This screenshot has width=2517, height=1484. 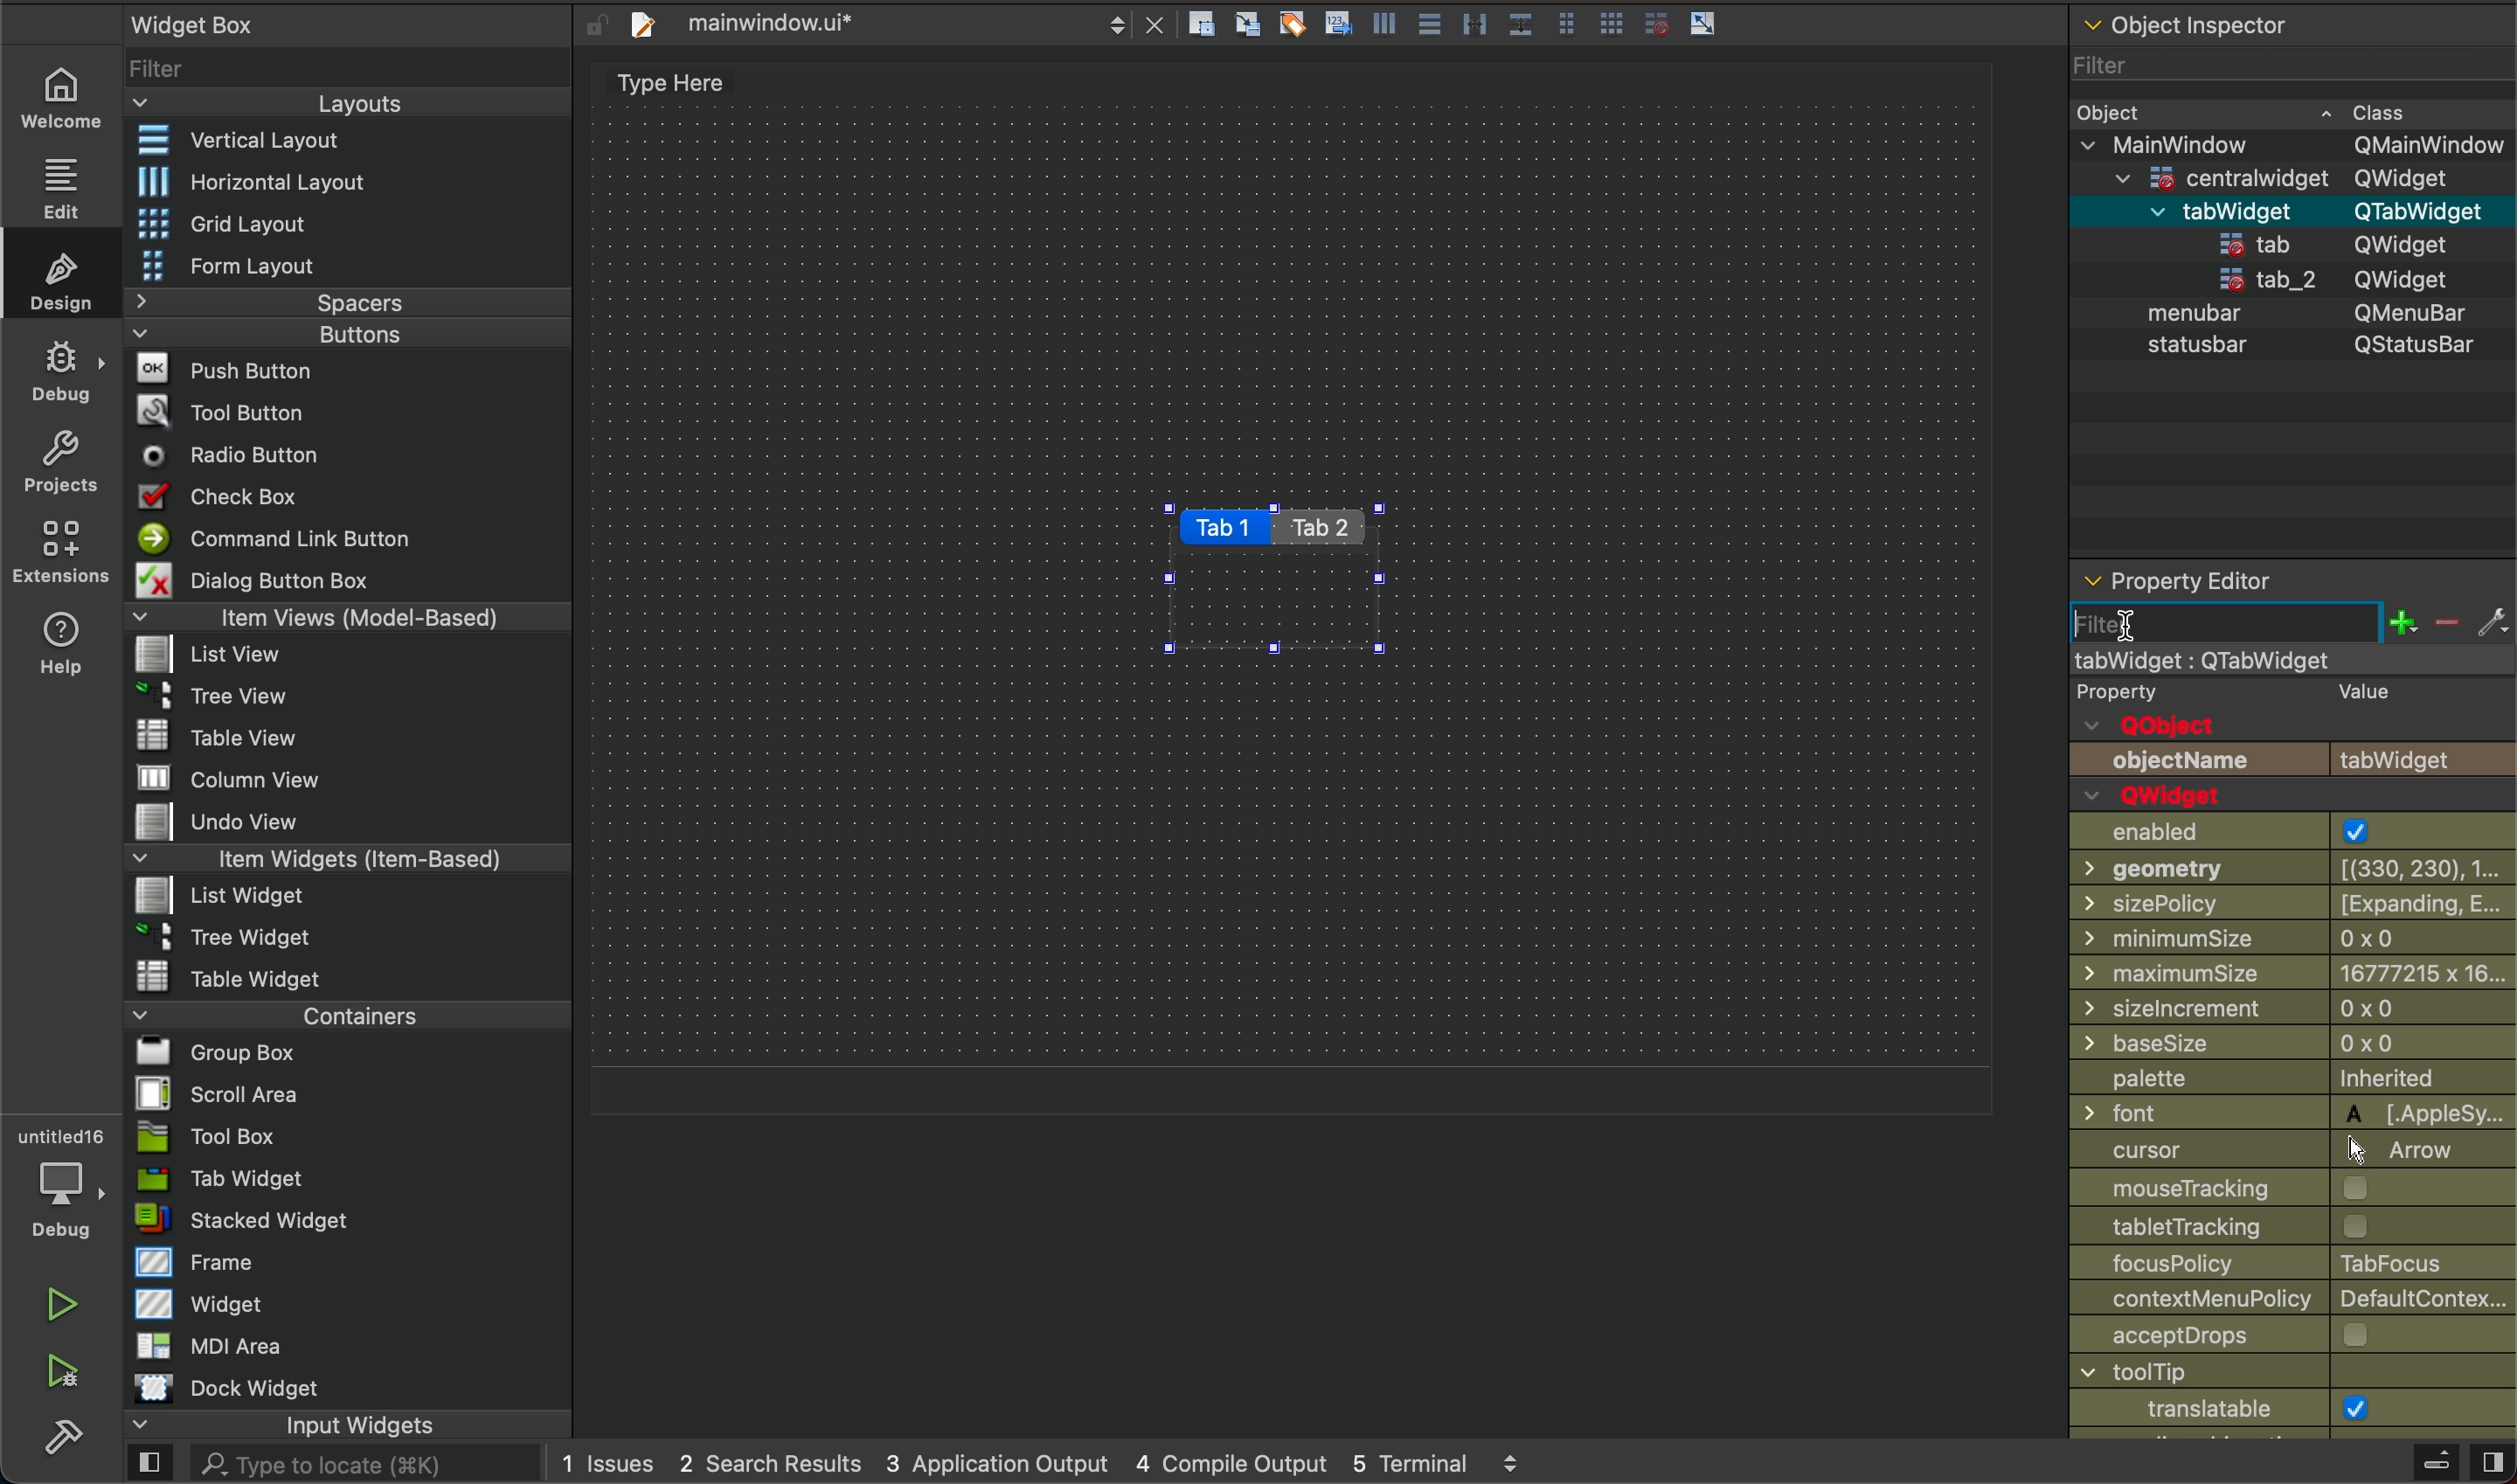 I want to click on  MDI Area, so click(x=226, y=1345).